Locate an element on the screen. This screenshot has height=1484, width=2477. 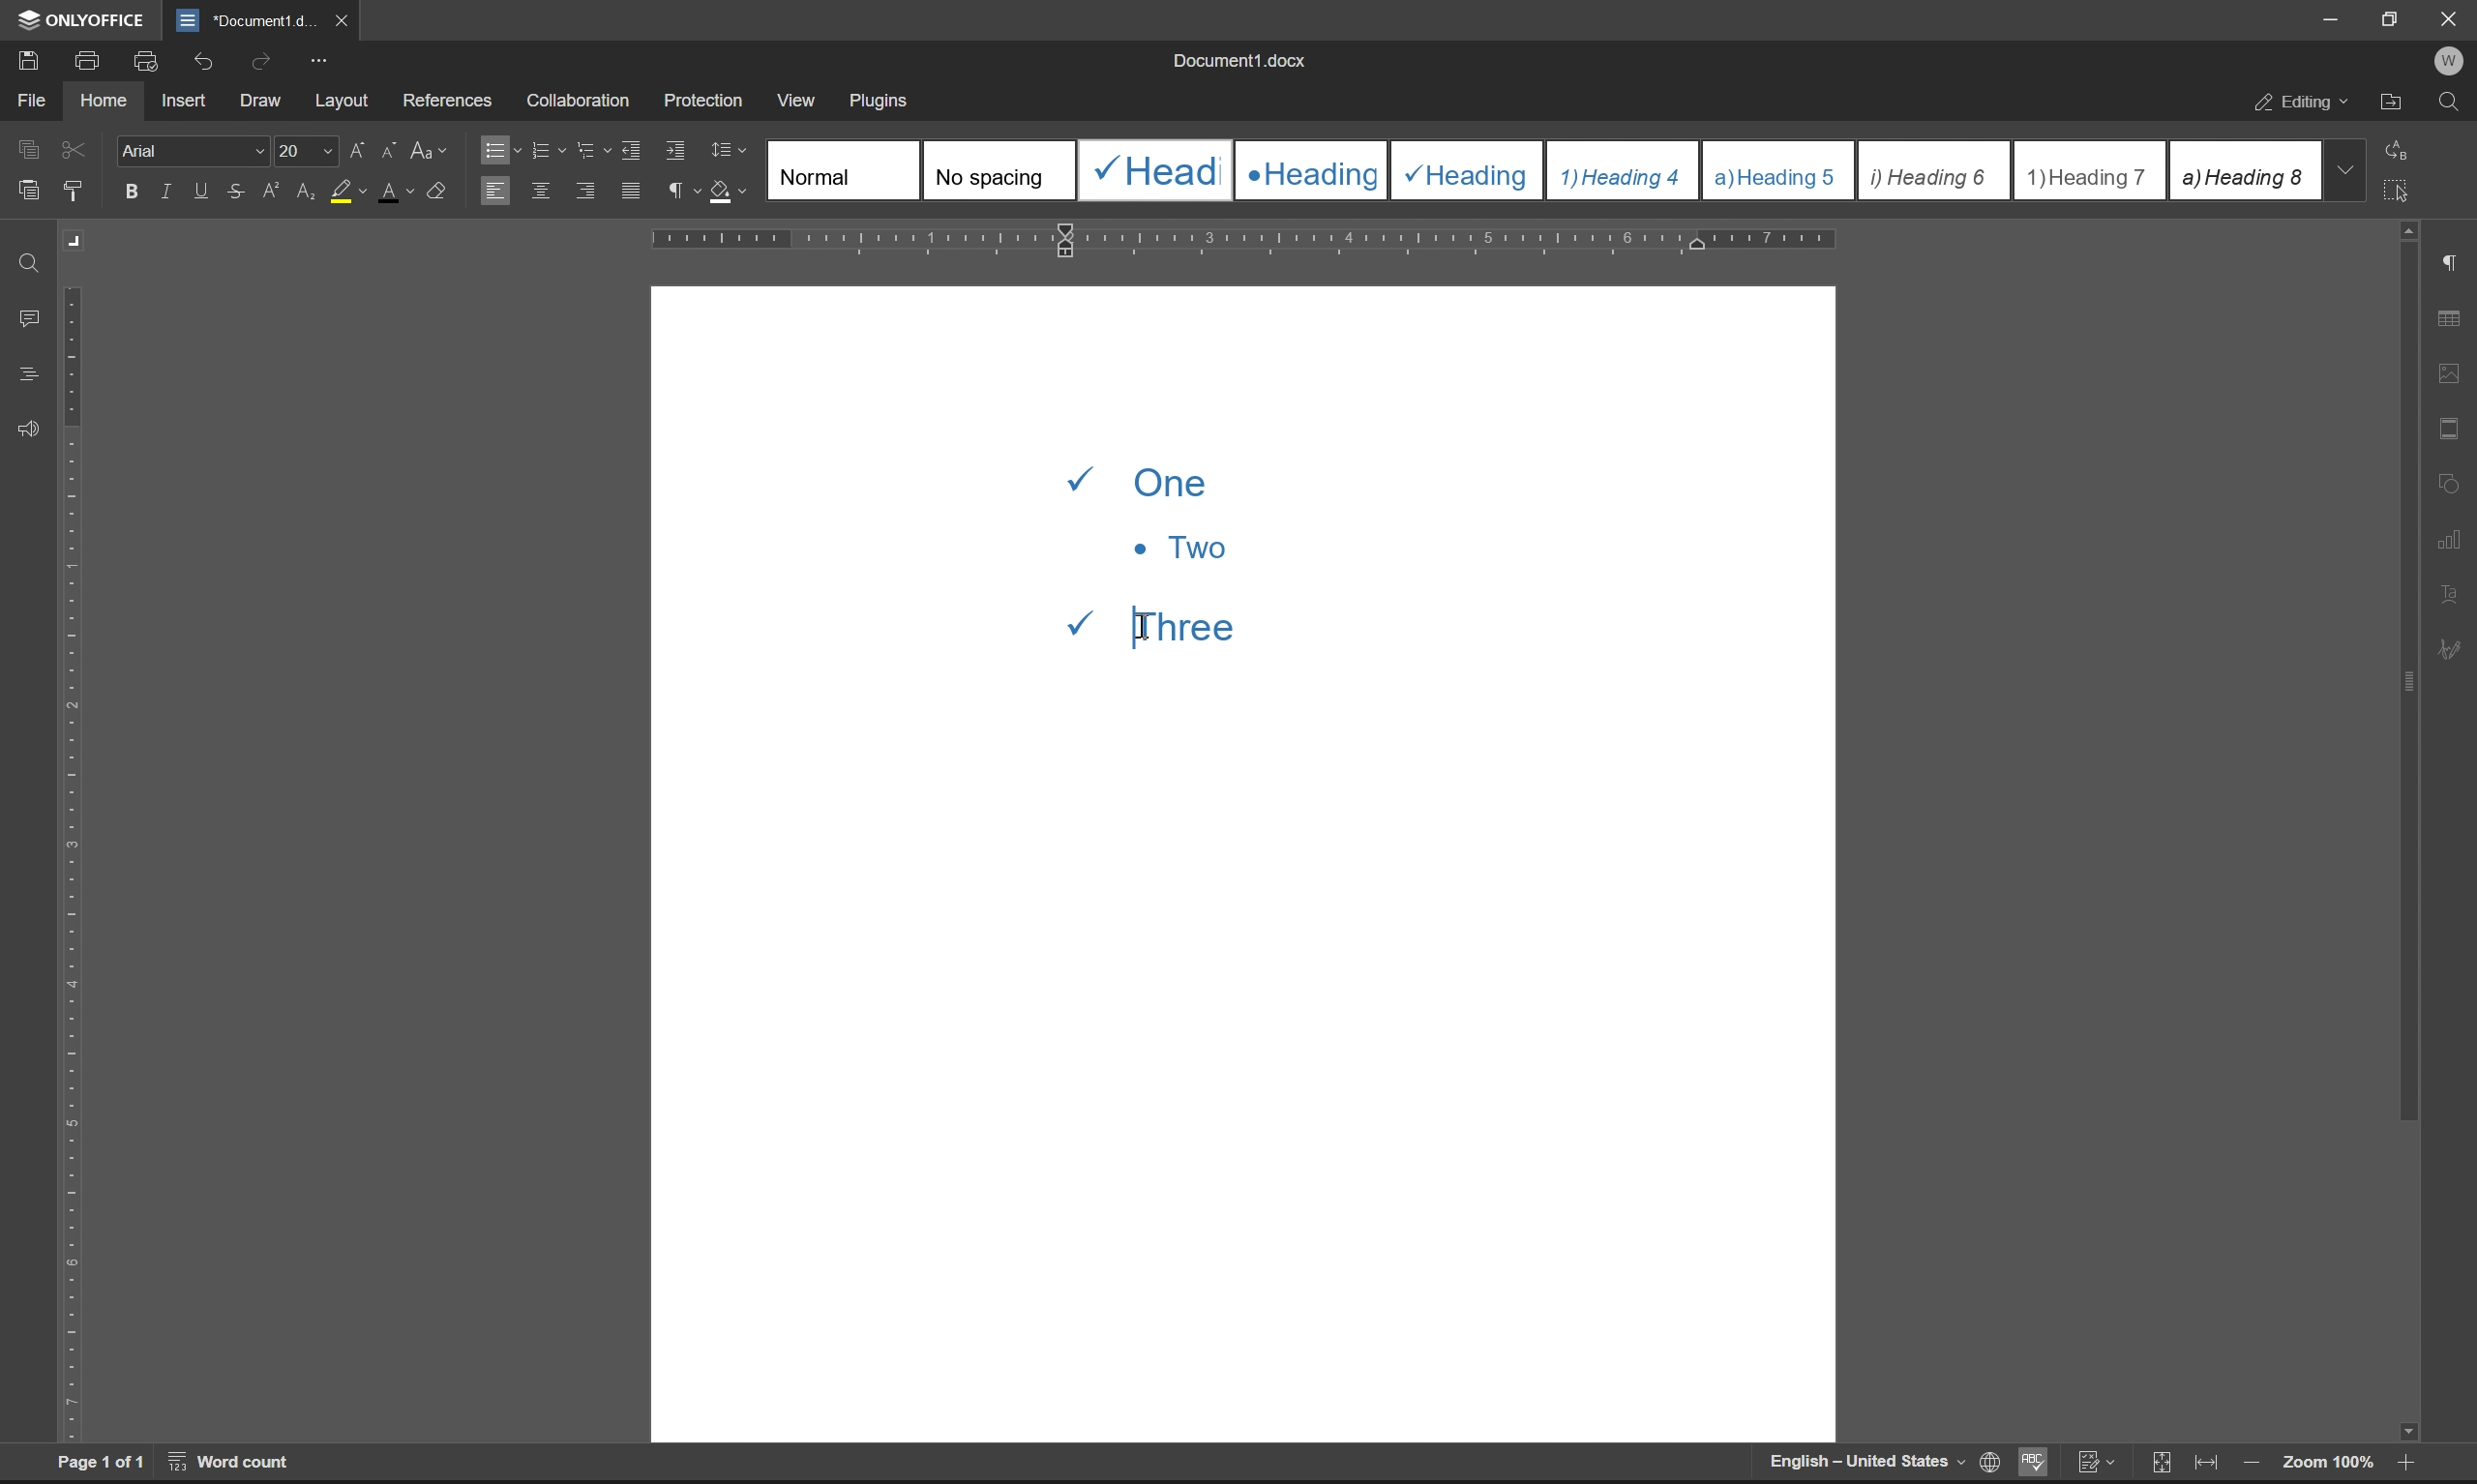
close is located at coordinates (339, 19).